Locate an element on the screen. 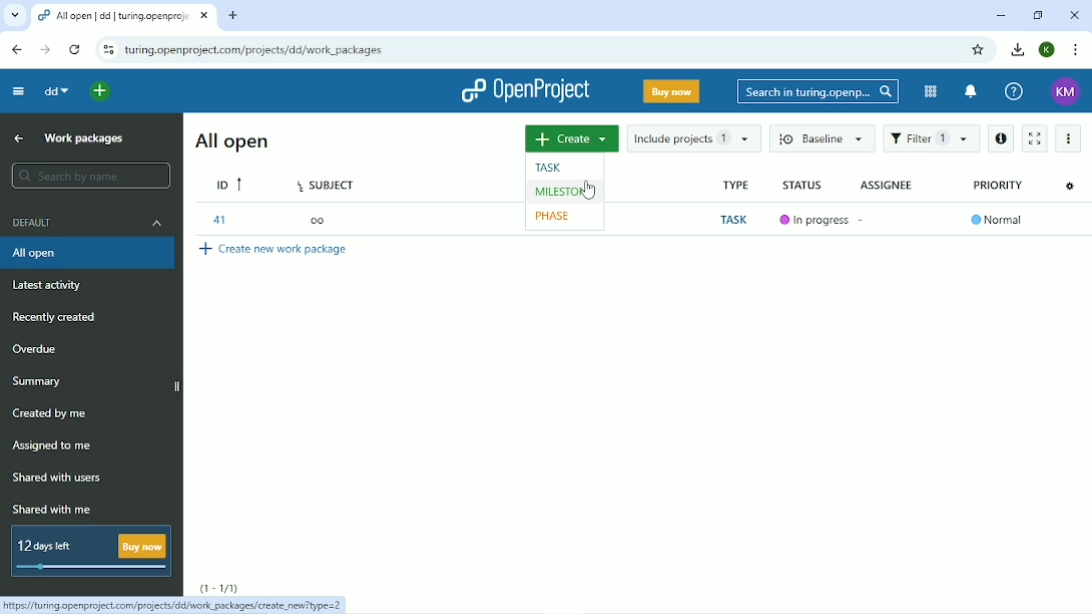  Link is located at coordinates (177, 605).